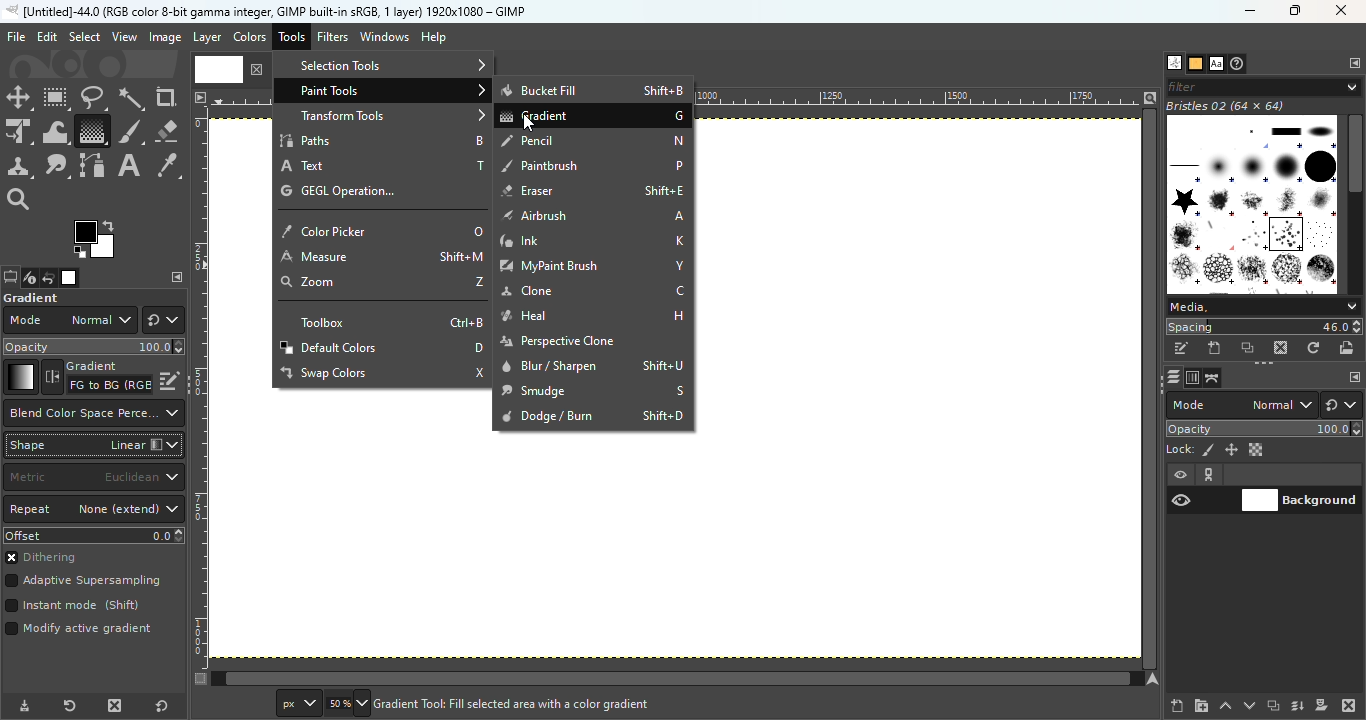 The height and width of the screenshot is (720, 1366). Describe the element at coordinates (1262, 307) in the screenshot. I see `Media` at that location.